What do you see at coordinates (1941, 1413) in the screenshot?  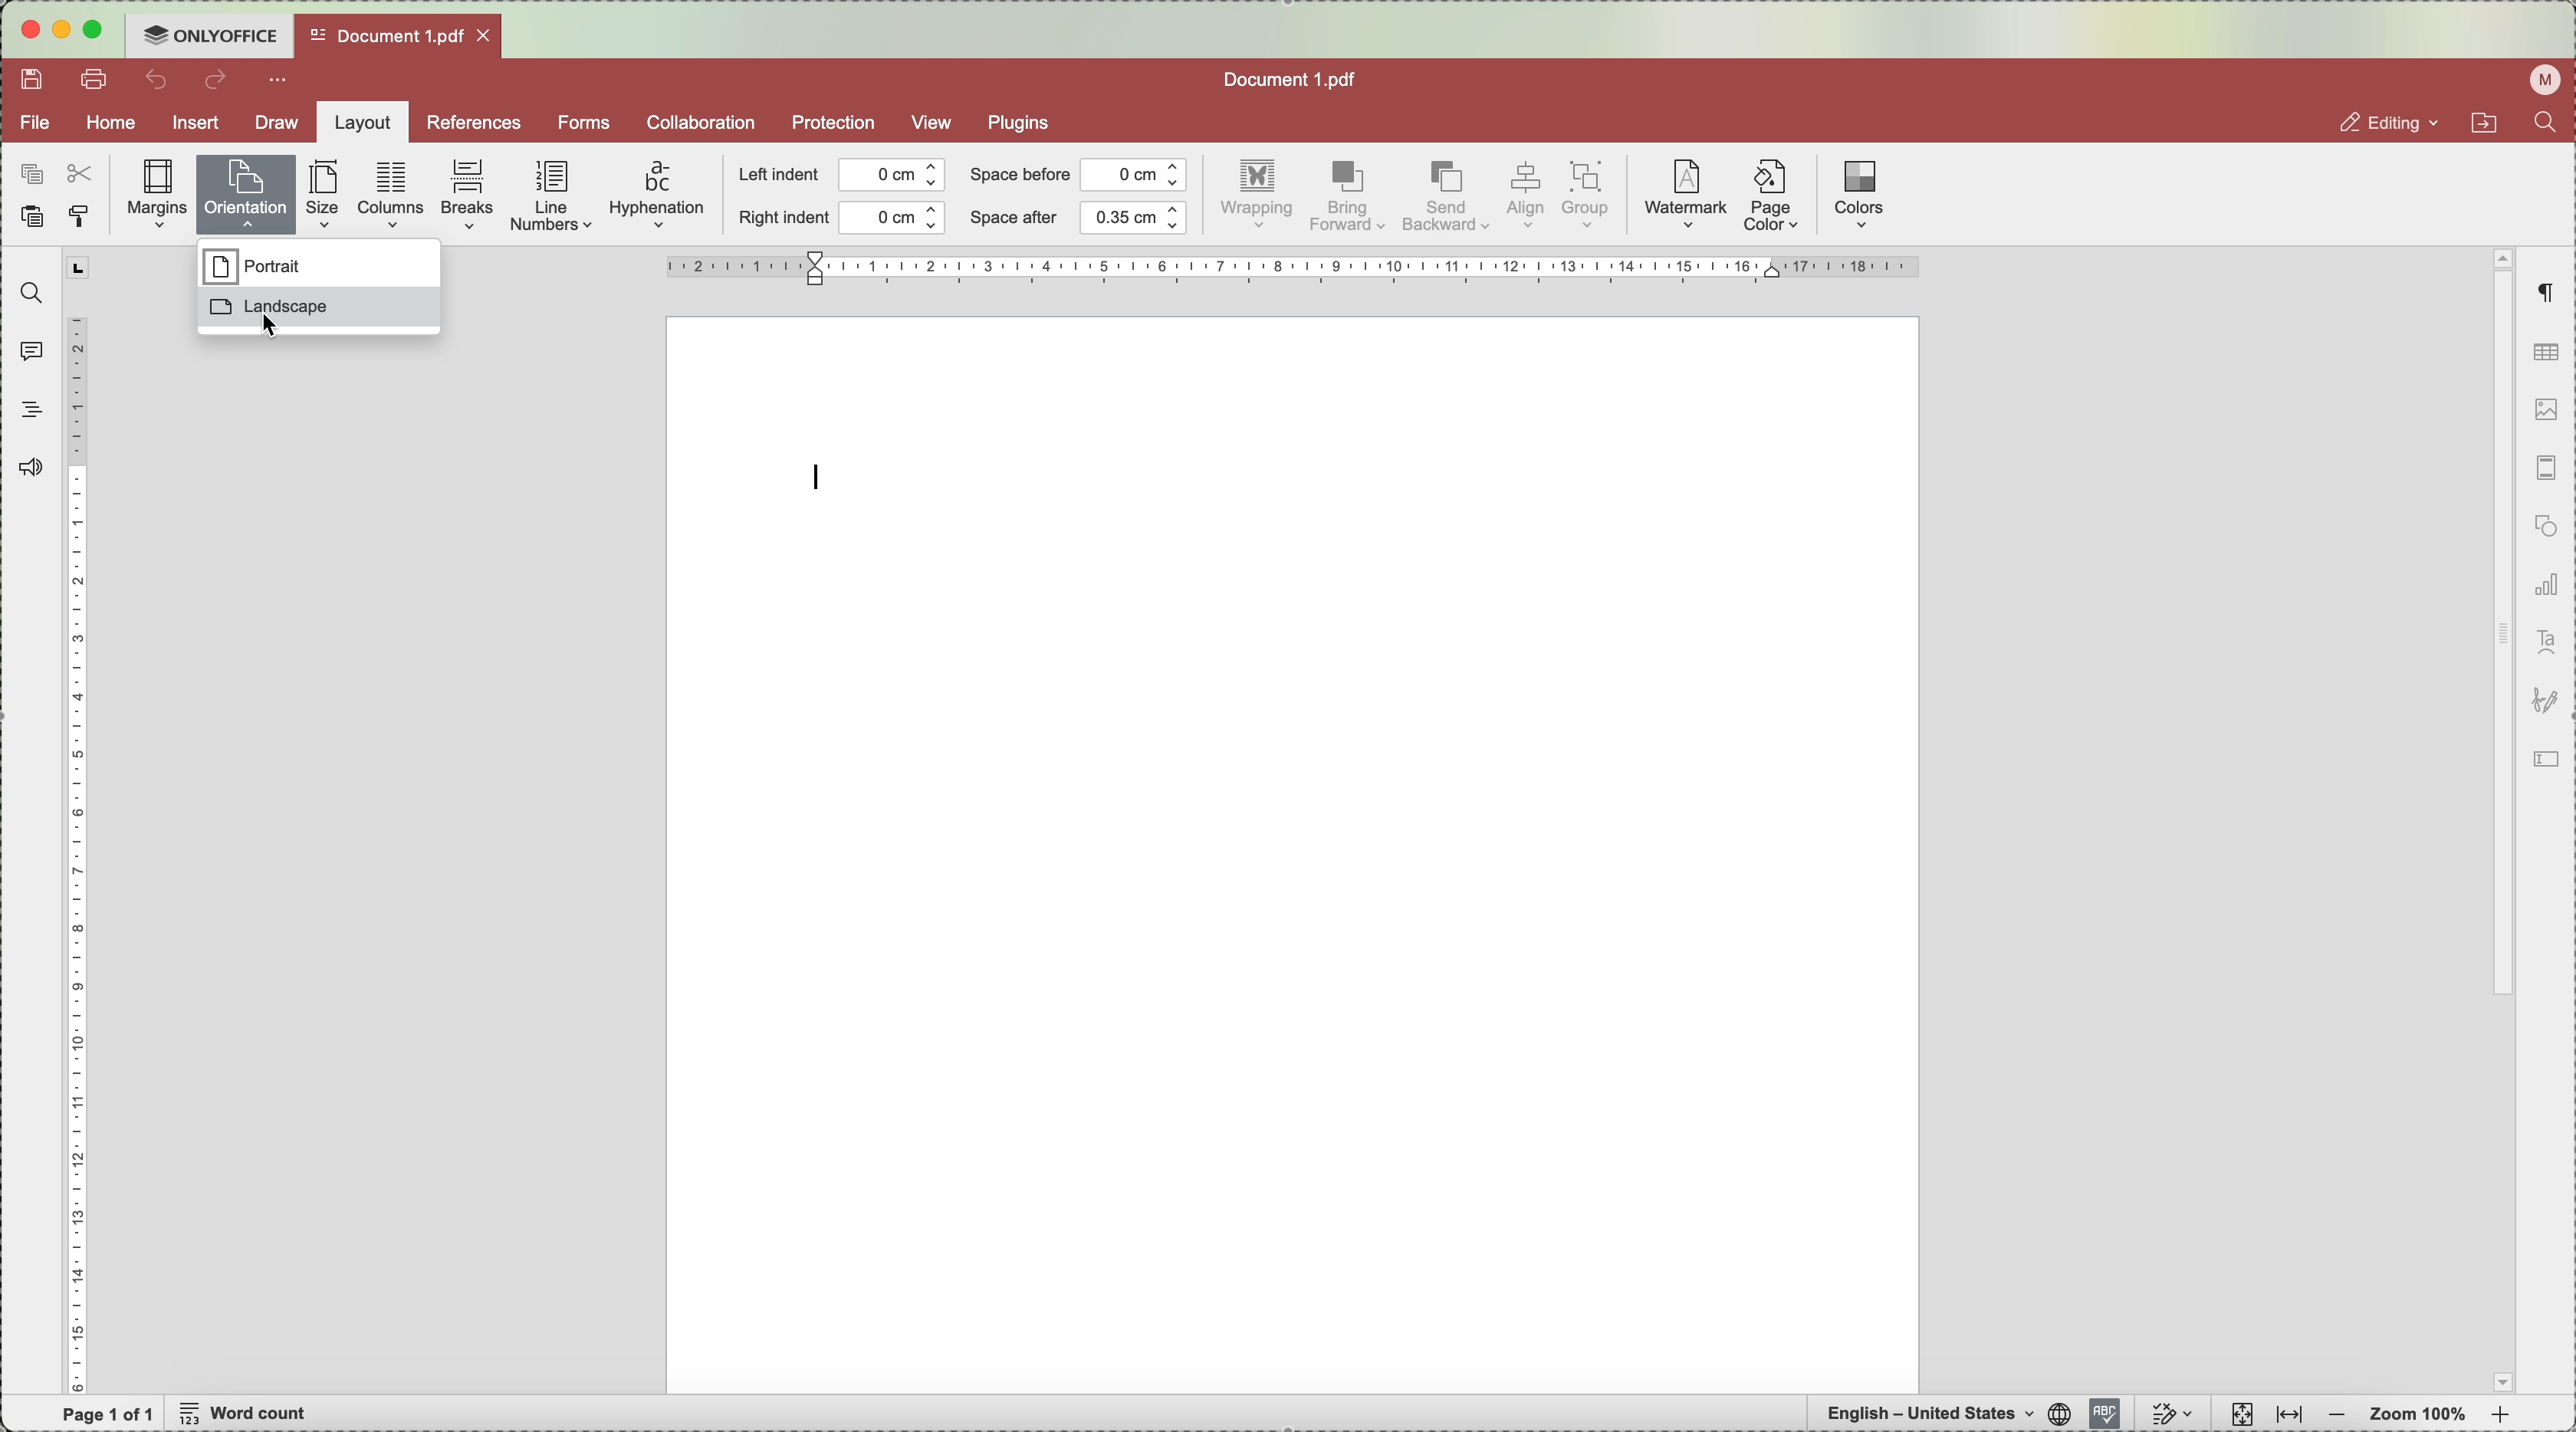 I see `english` at bounding box center [1941, 1413].